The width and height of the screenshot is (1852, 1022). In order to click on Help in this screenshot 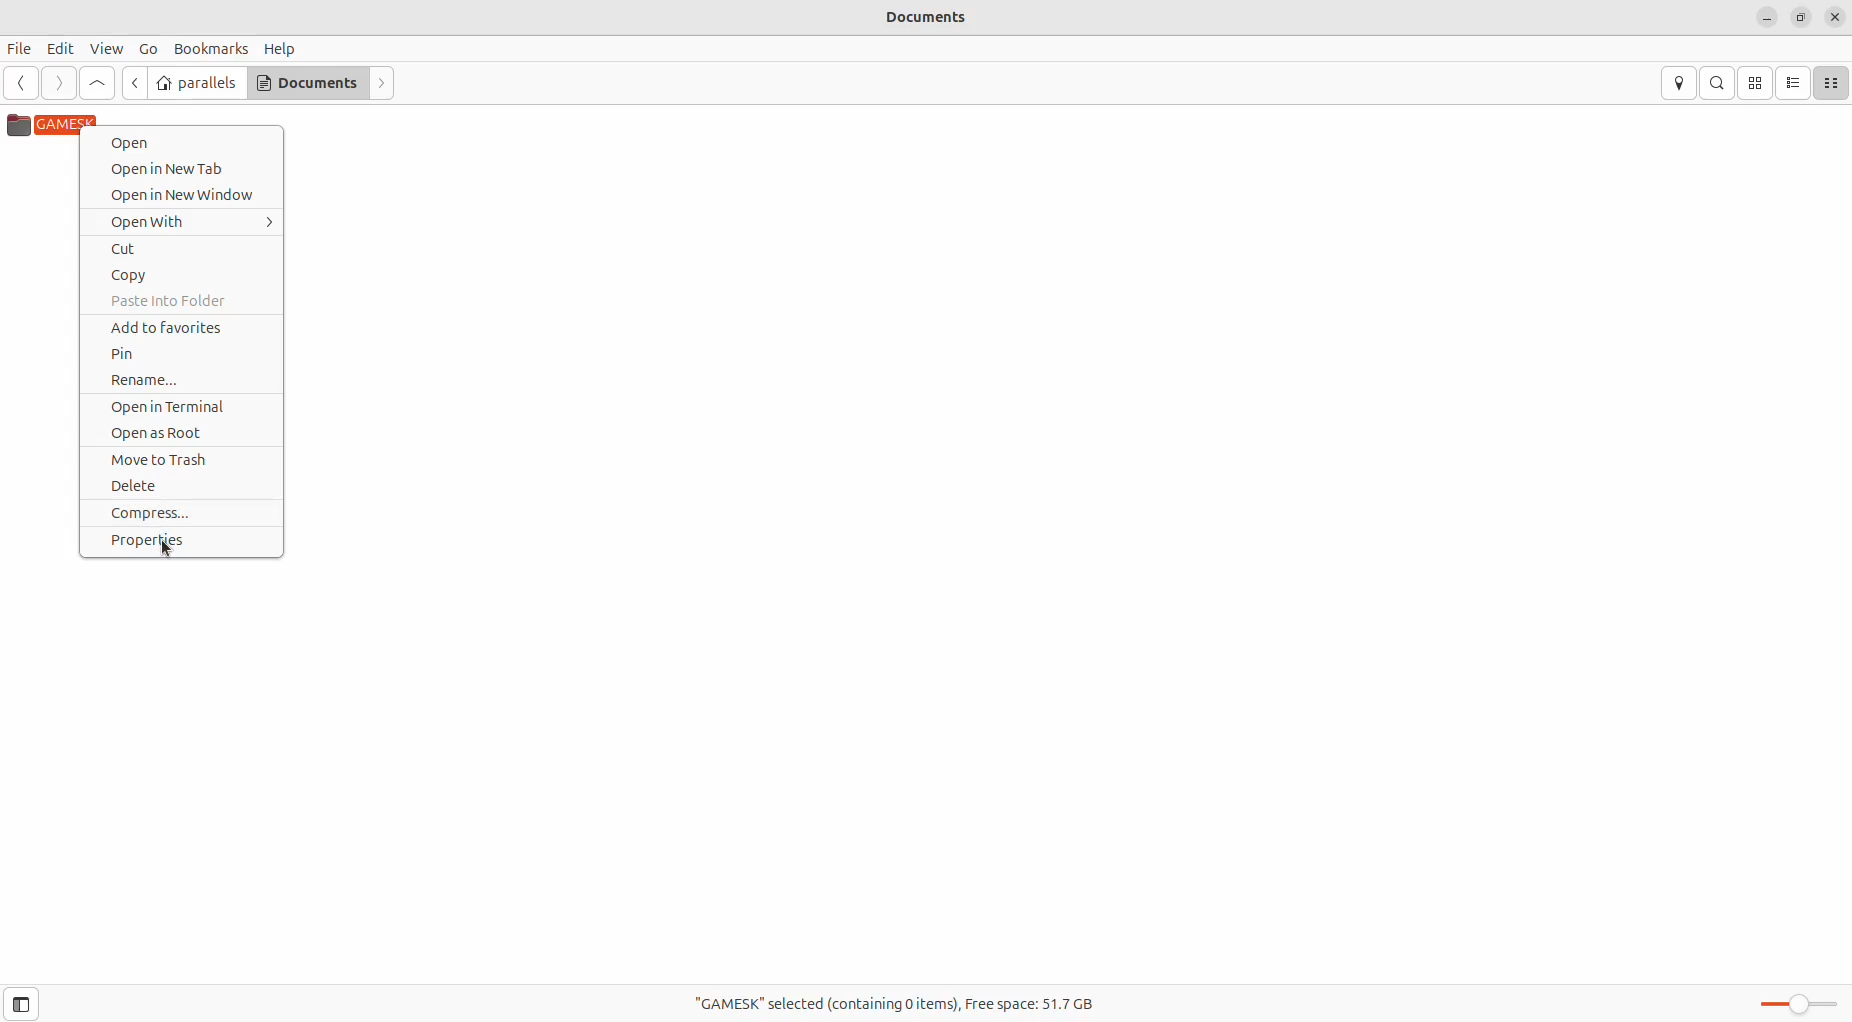, I will do `click(284, 50)`.